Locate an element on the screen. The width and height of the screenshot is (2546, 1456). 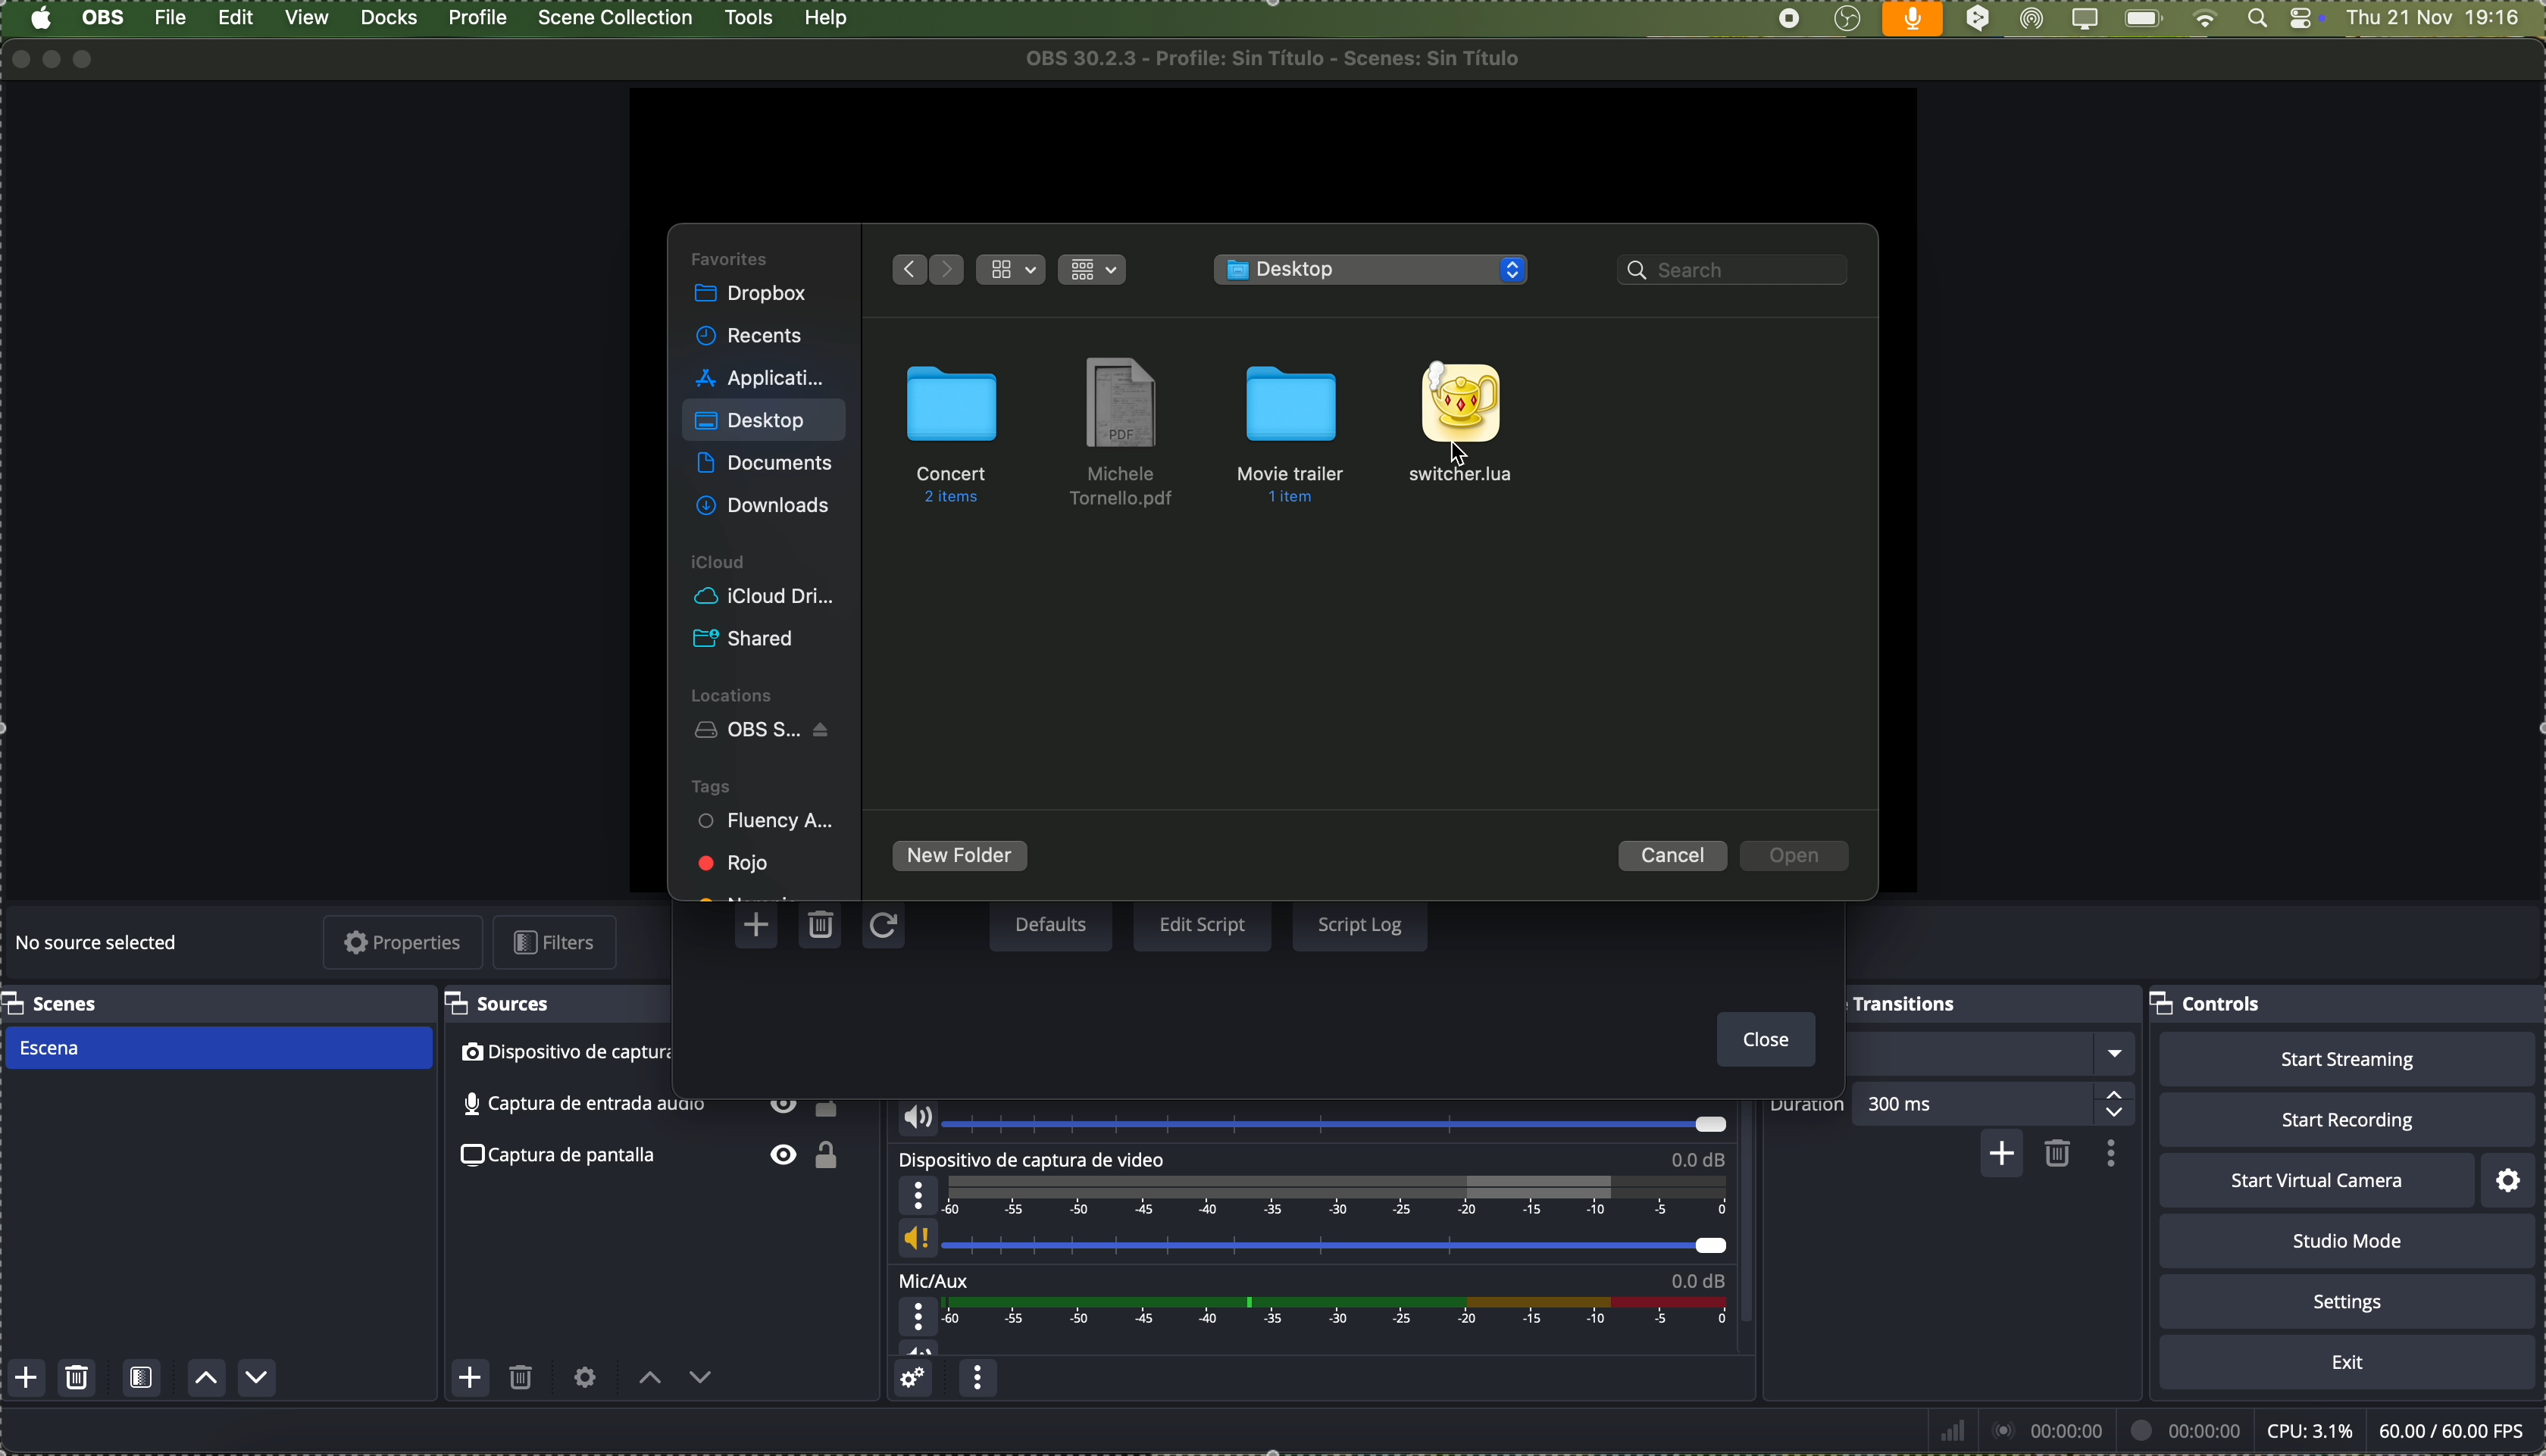
stop recording is located at coordinates (1789, 19).